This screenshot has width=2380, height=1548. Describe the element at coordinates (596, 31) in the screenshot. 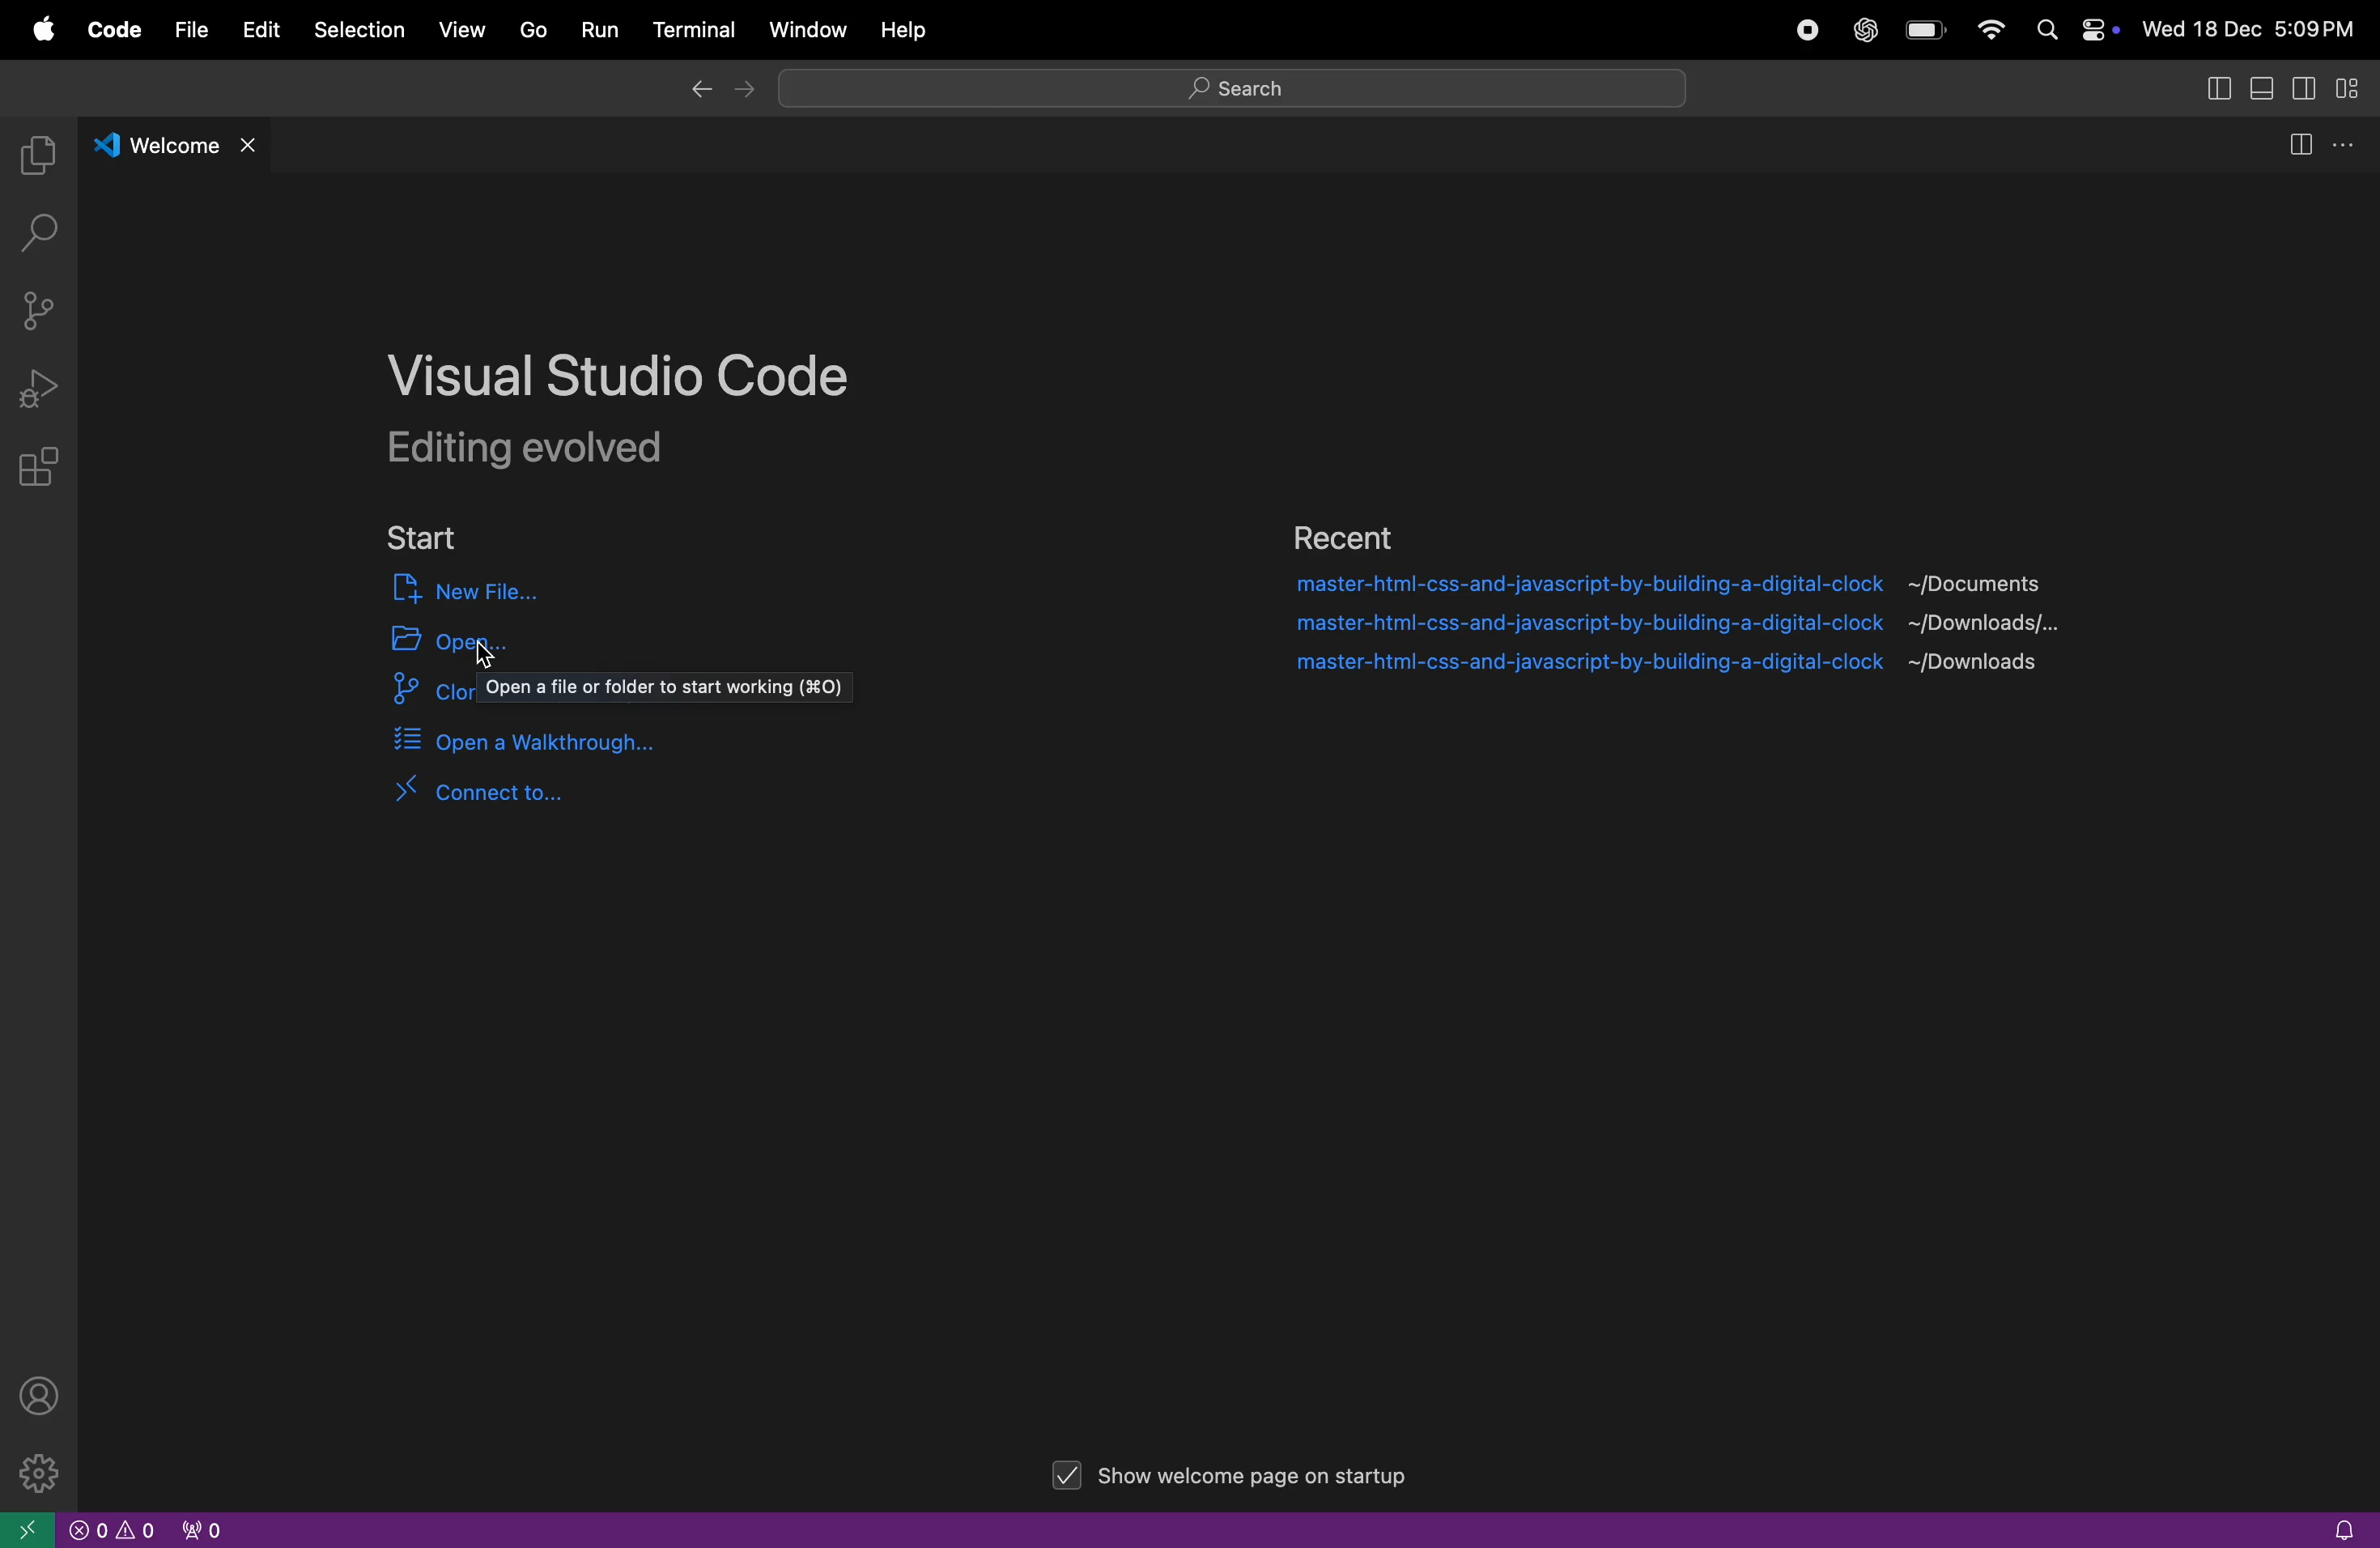

I see `Run` at that location.